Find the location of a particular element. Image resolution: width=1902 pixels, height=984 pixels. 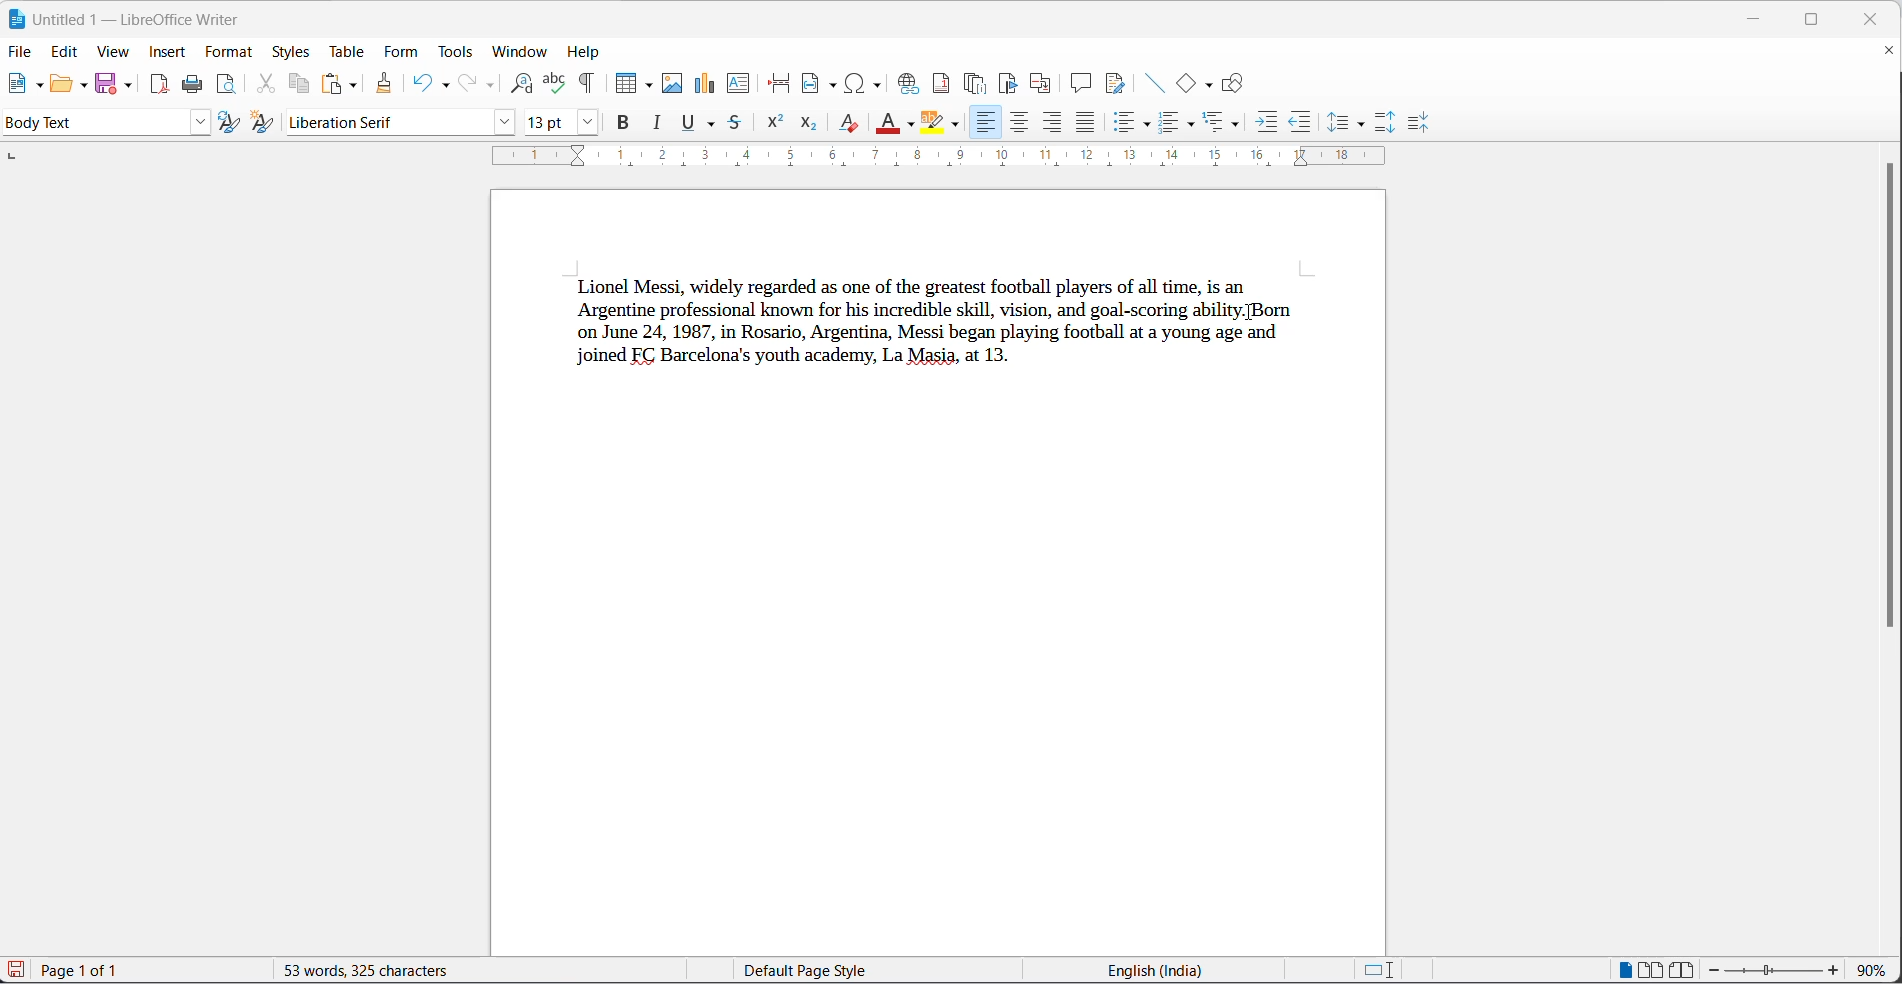

insert hyperlink is located at coordinates (906, 84).